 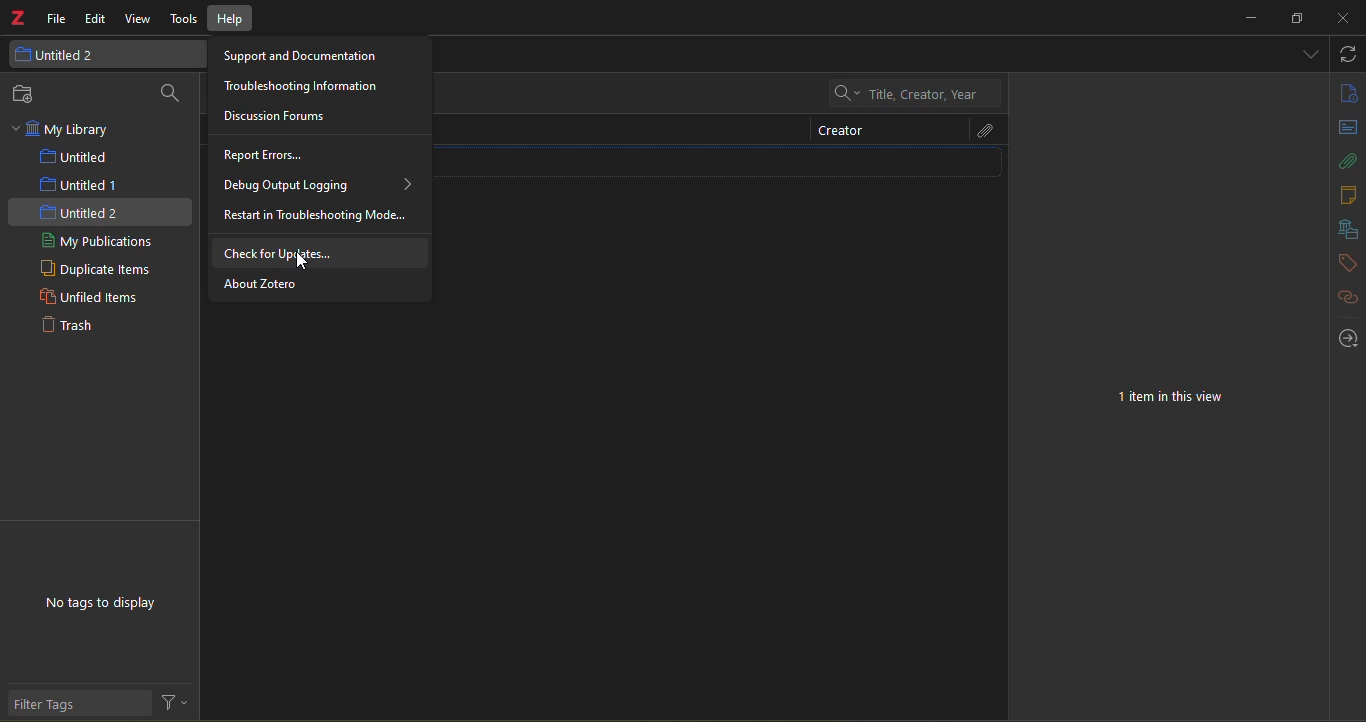 What do you see at coordinates (1297, 19) in the screenshot?
I see `resize` at bounding box center [1297, 19].